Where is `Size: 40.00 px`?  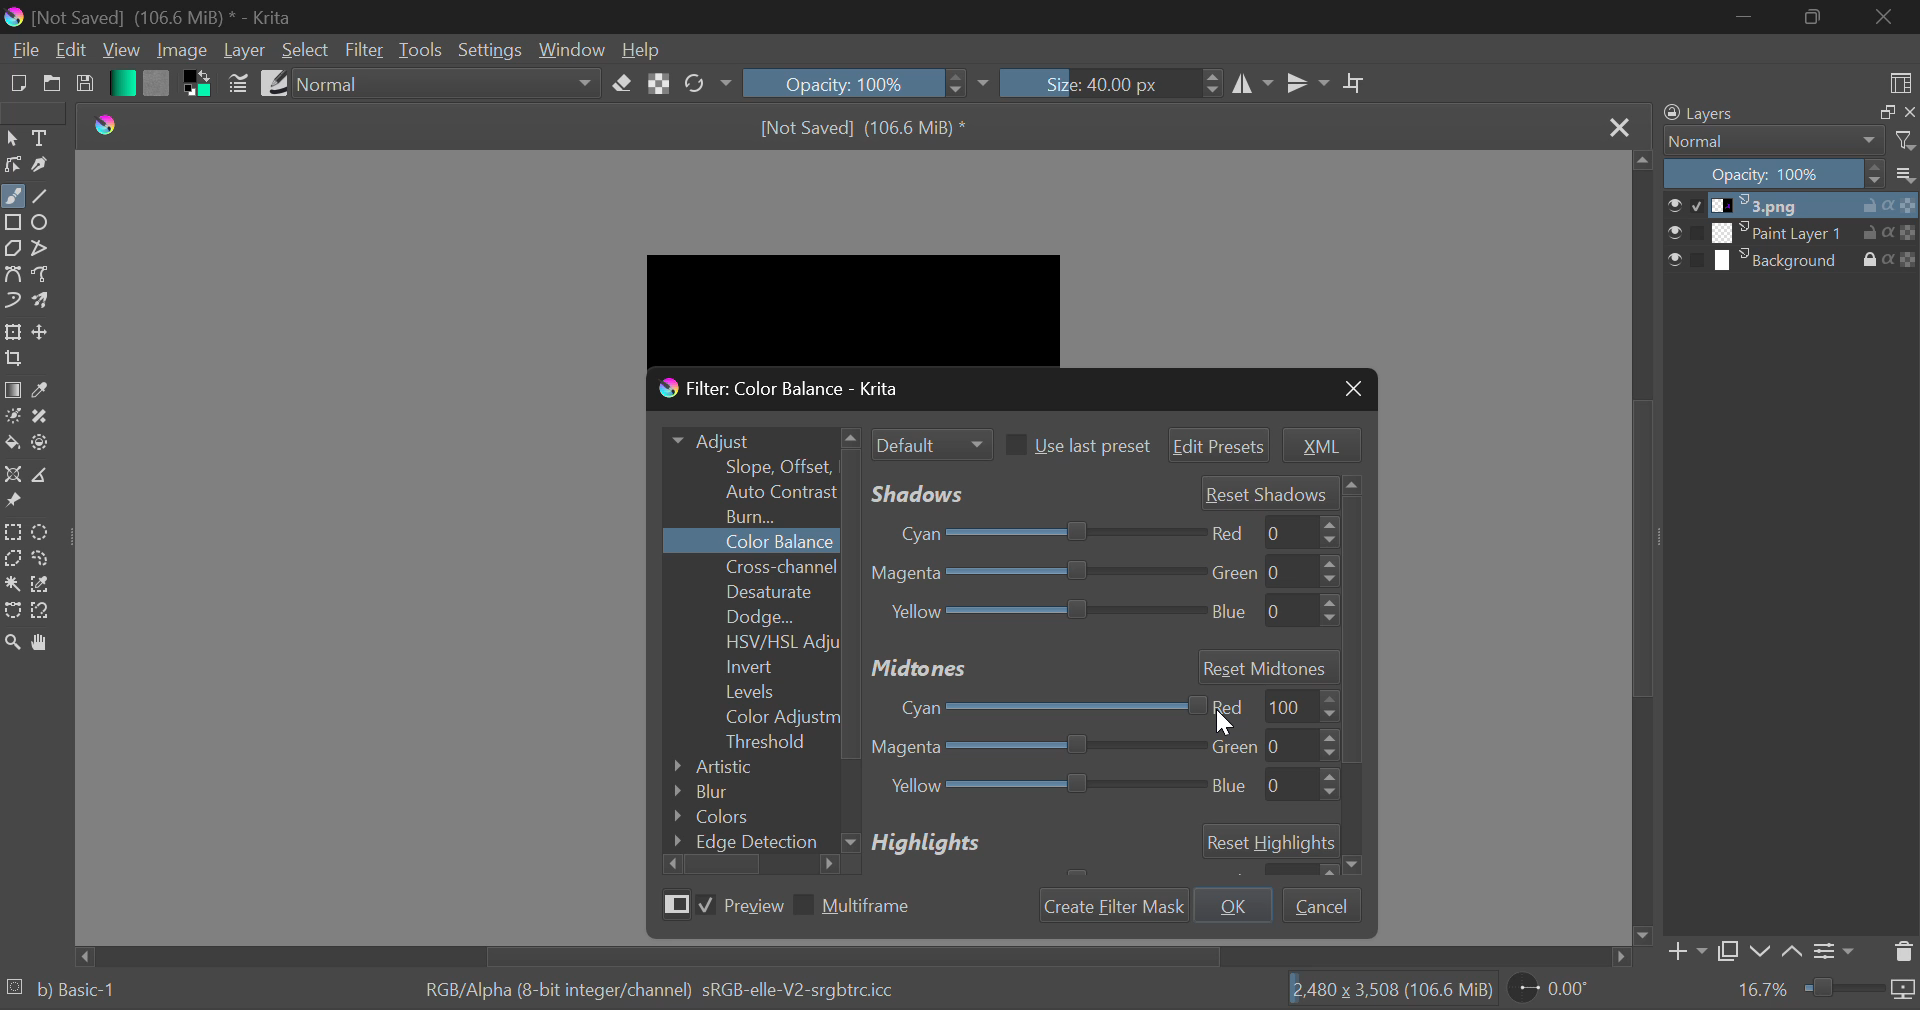 Size: 40.00 px is located at coordinates (1112, 84).